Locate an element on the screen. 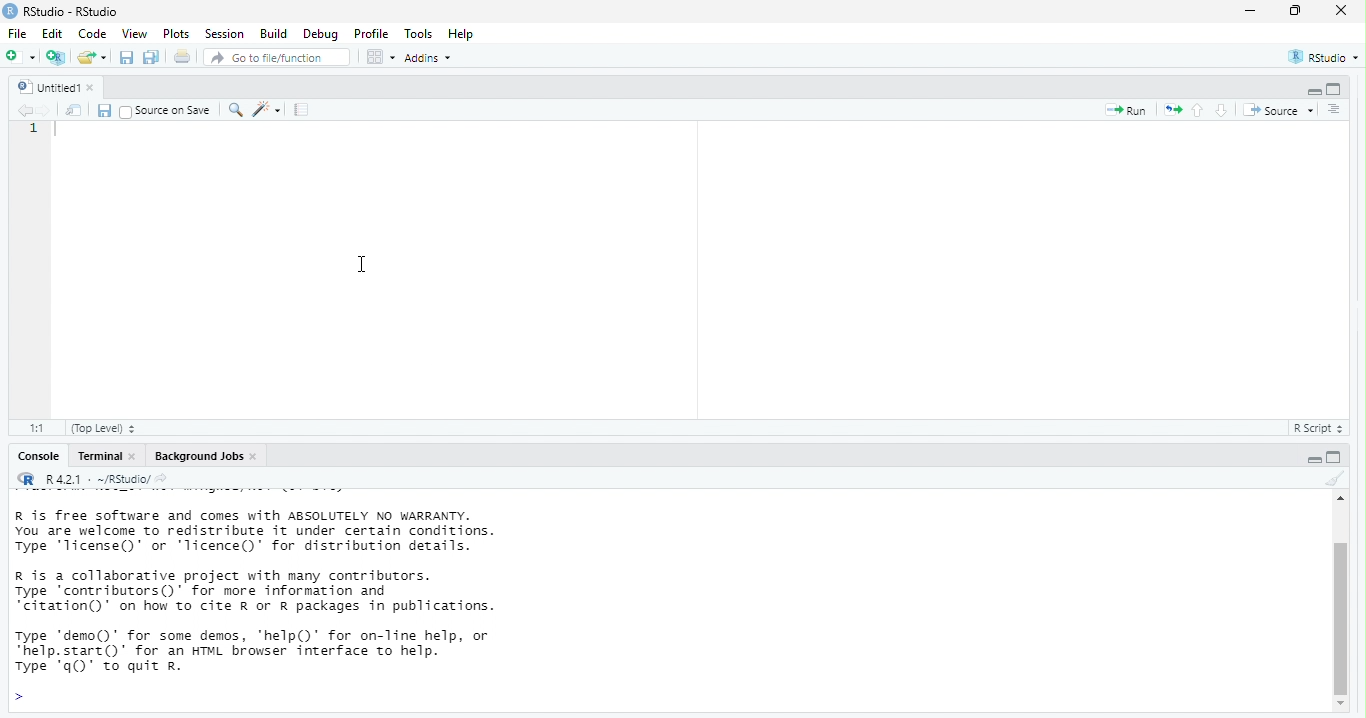 This screenshot has width=1366, height=718. build is located at coordinates (273, 34).